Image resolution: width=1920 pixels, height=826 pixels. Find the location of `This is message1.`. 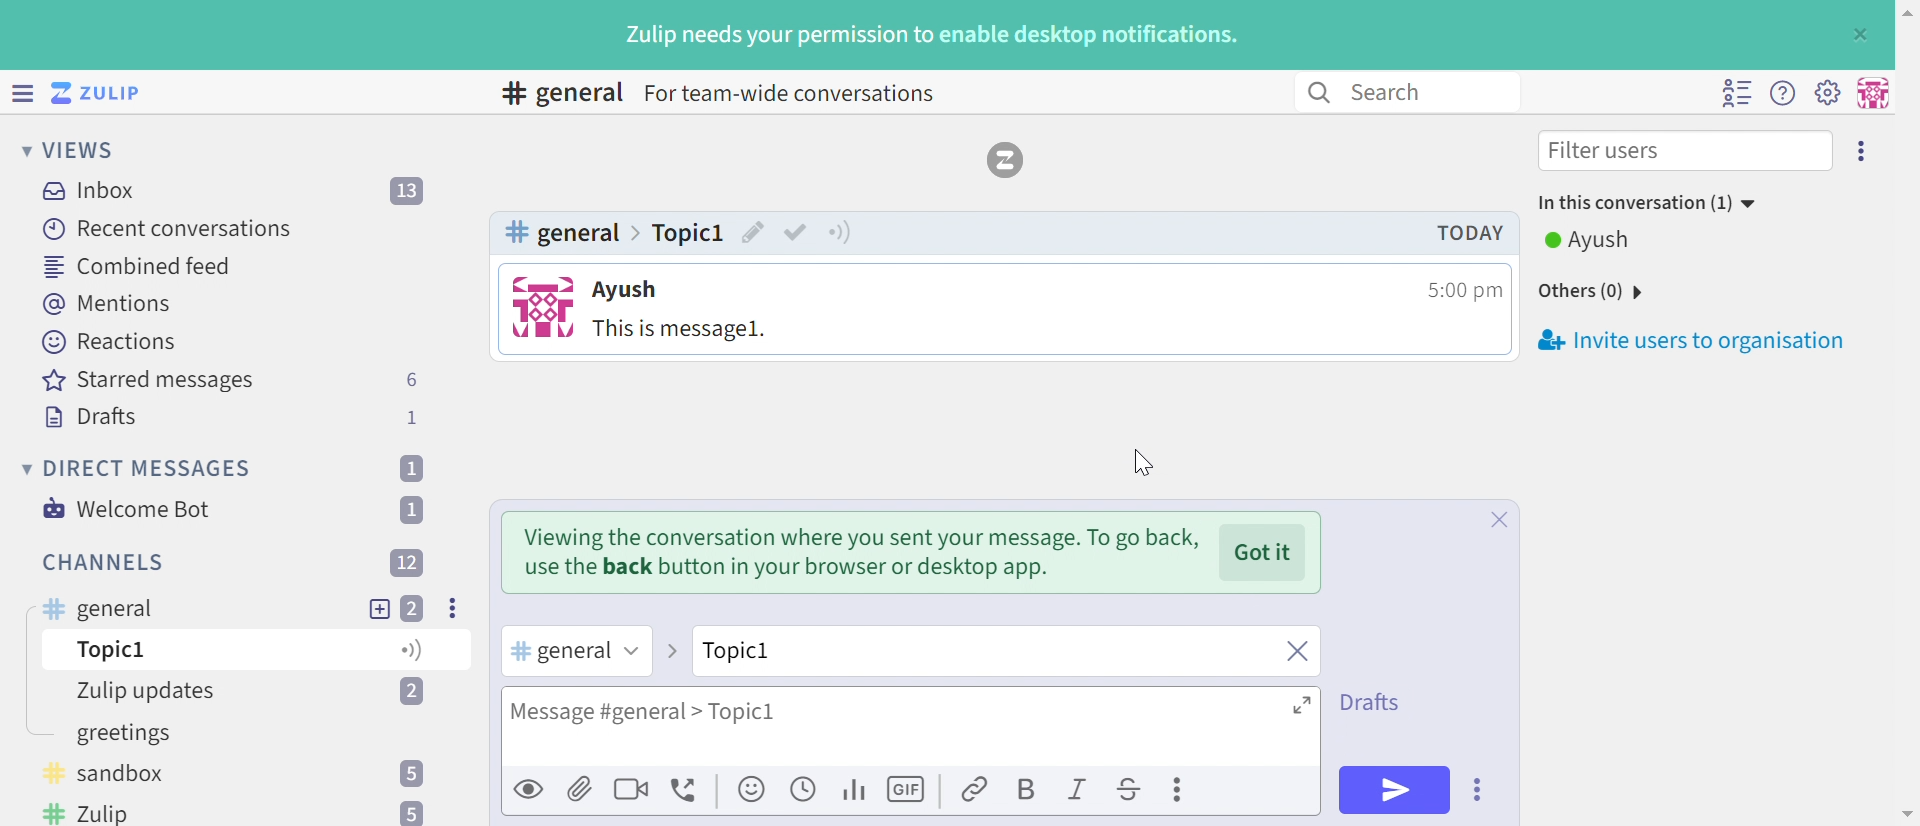

This is message1. is located at coordinates (681, 331).